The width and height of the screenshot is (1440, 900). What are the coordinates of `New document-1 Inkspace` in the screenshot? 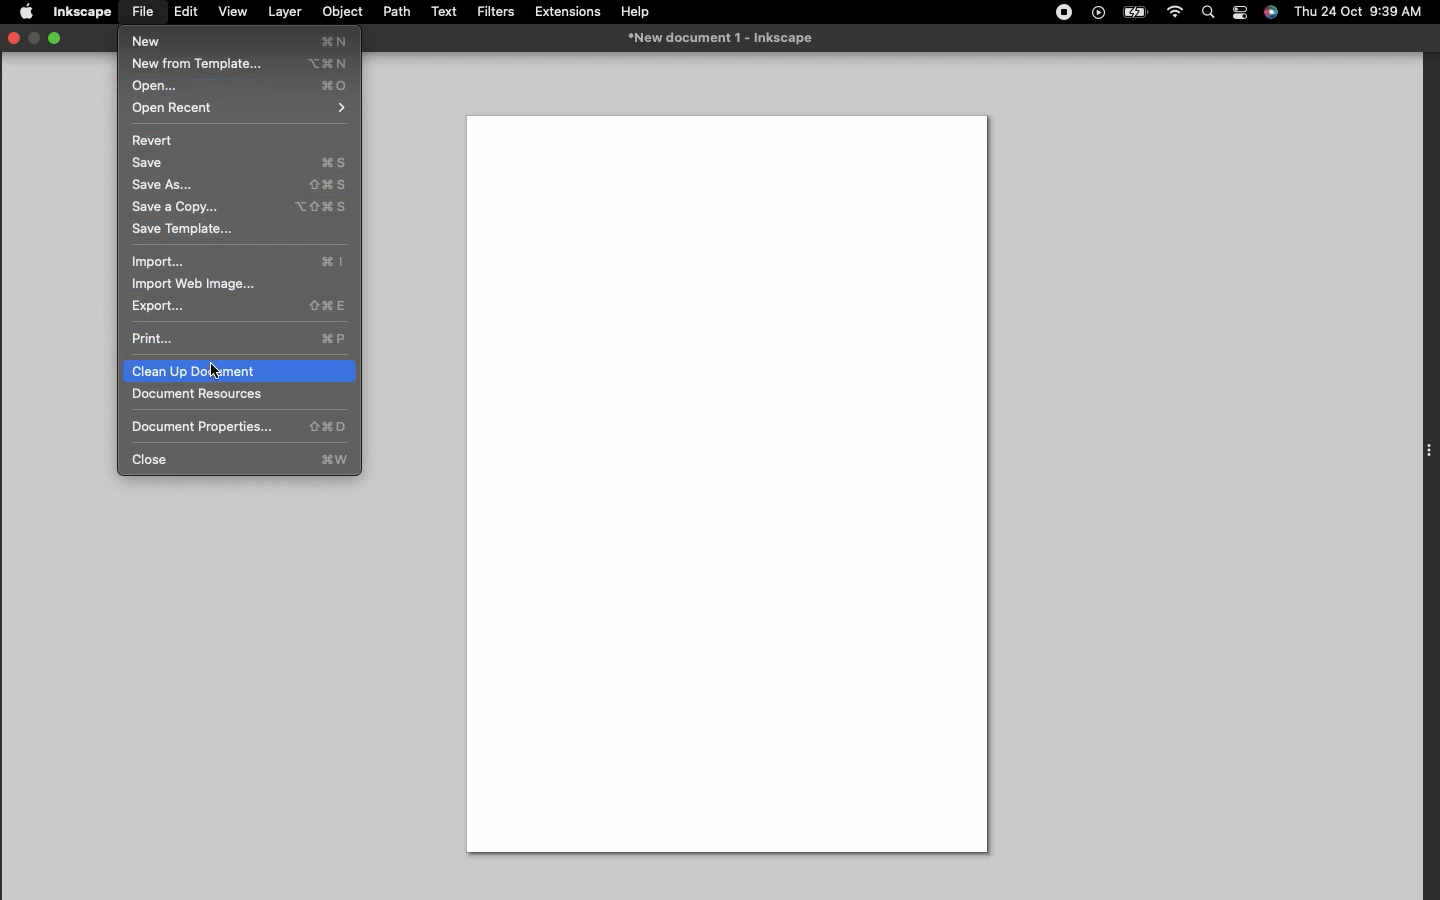 It's located at (719, 38).